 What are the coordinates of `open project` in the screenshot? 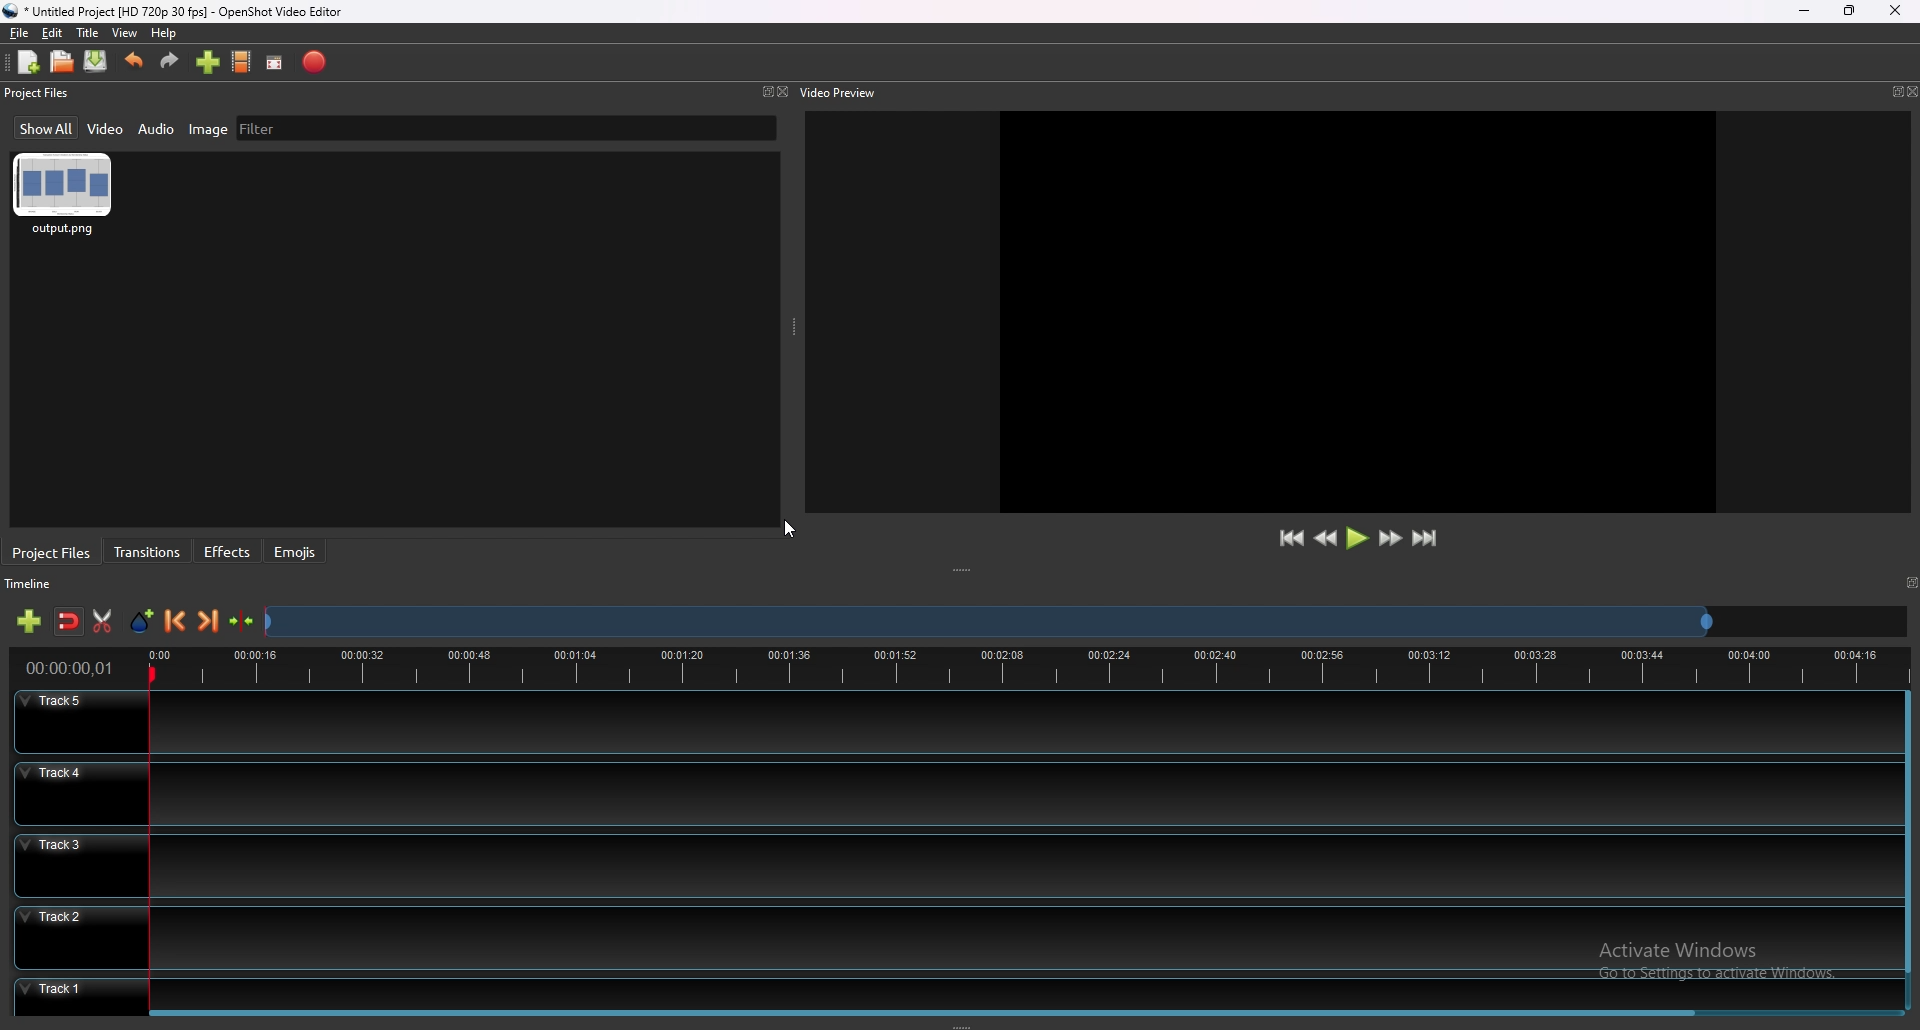 It's located at (62, 60).